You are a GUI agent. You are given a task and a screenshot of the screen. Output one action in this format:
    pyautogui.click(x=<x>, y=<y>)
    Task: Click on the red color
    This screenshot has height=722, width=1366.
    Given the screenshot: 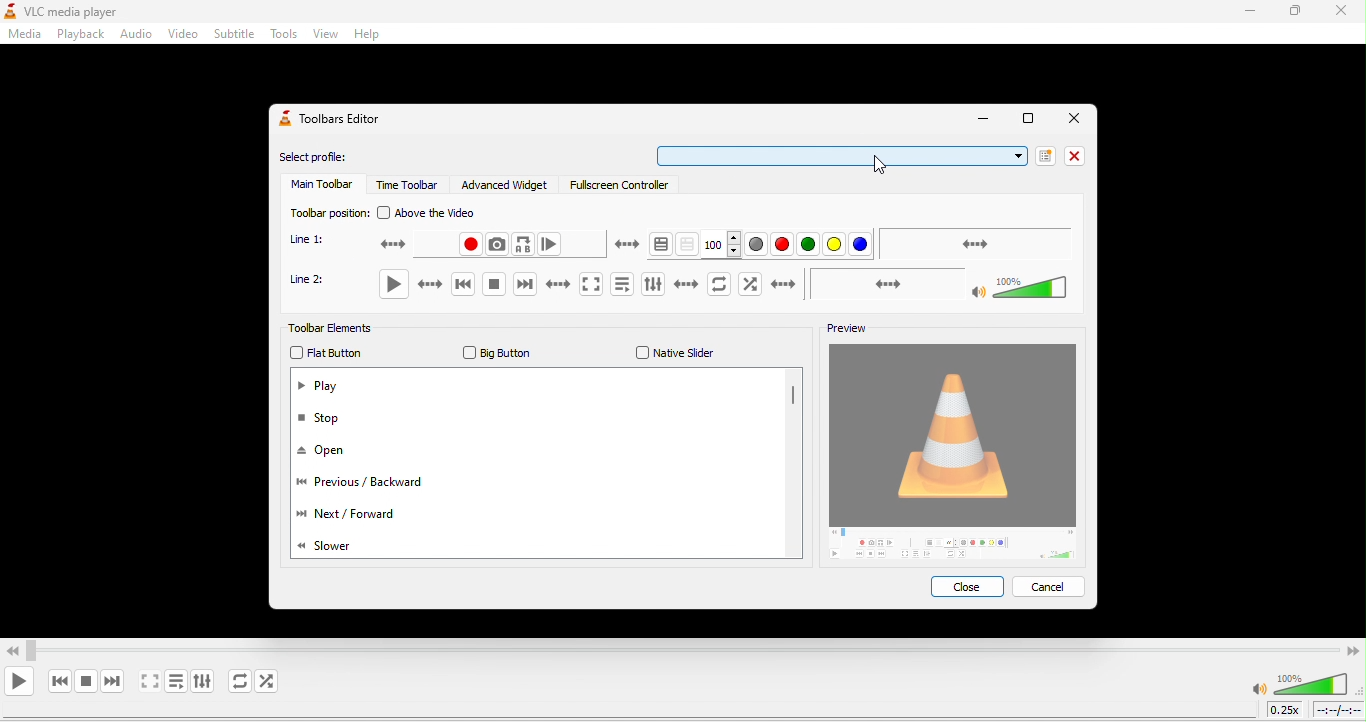 What is the action you would take?
    pyautogui.click(x=782, y=247)
    